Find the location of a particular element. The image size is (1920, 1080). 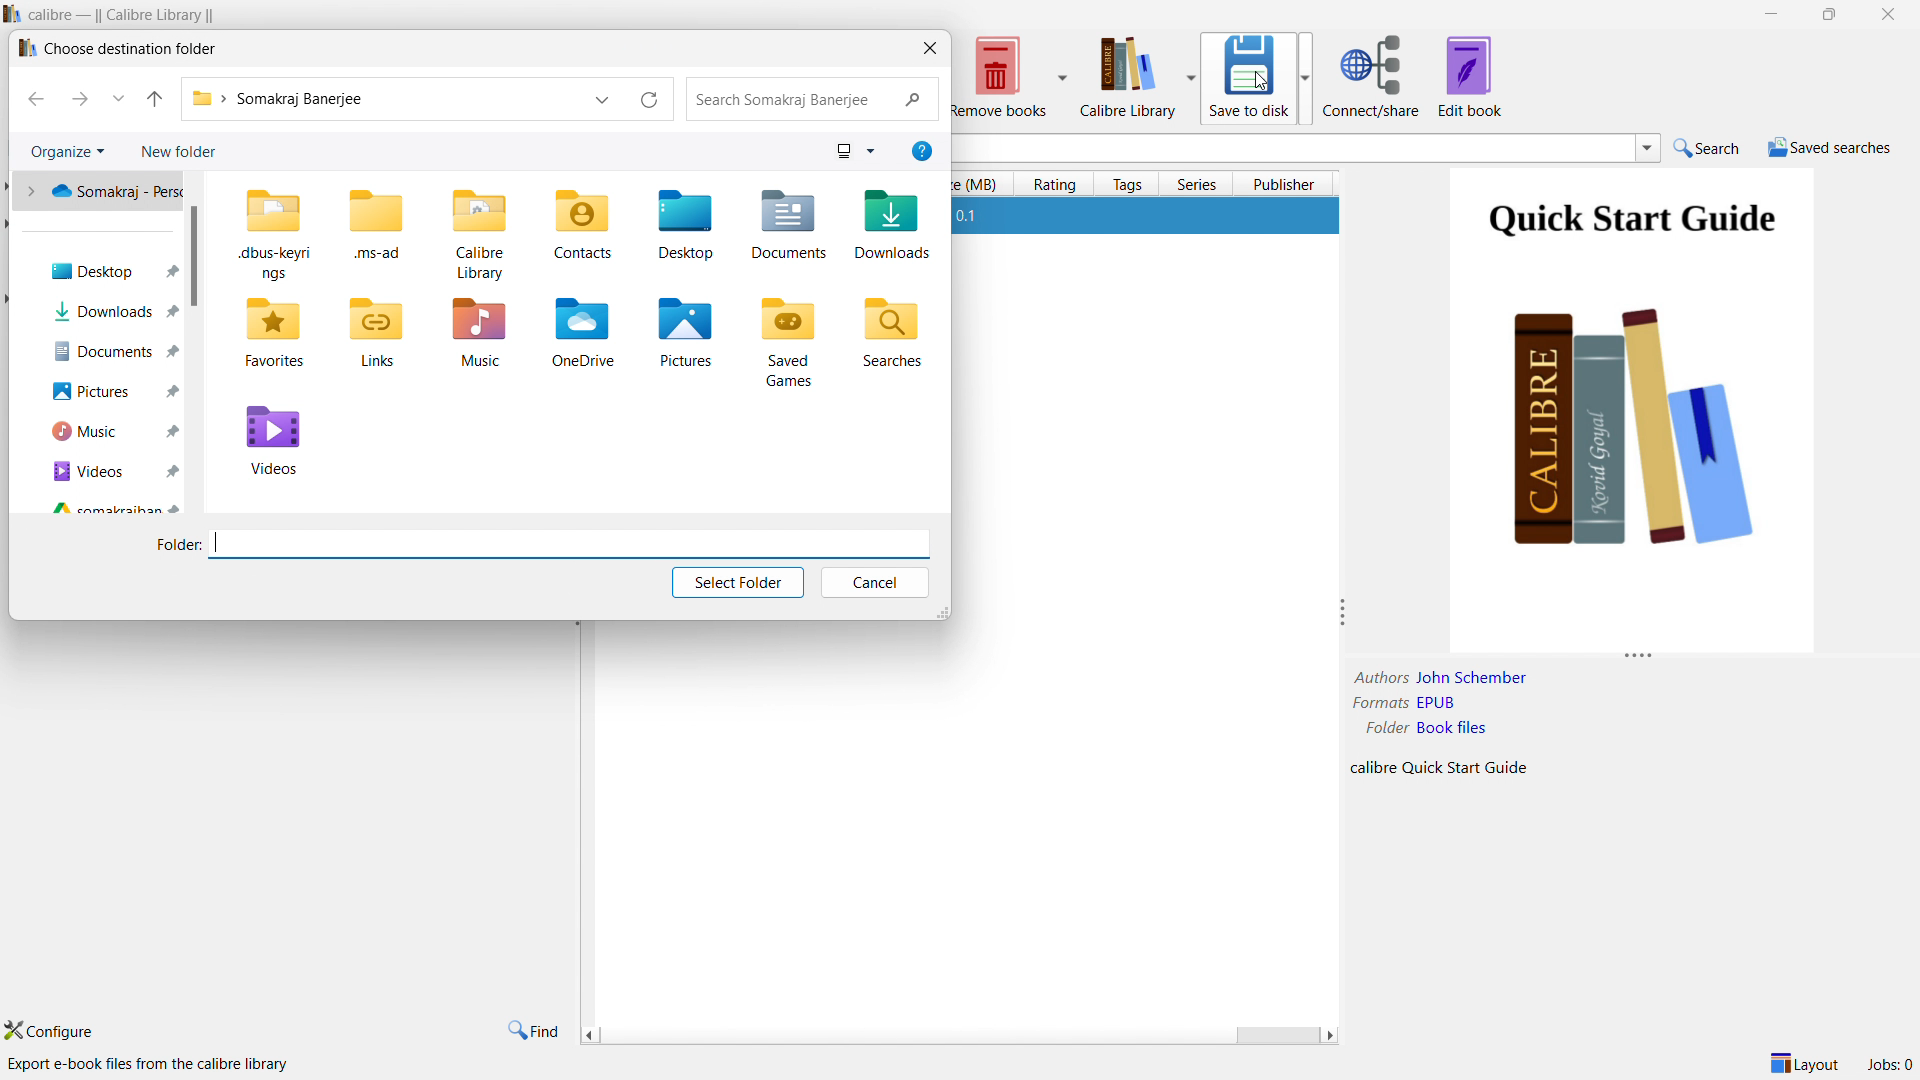

Videos is located at coordinates (272, 442).